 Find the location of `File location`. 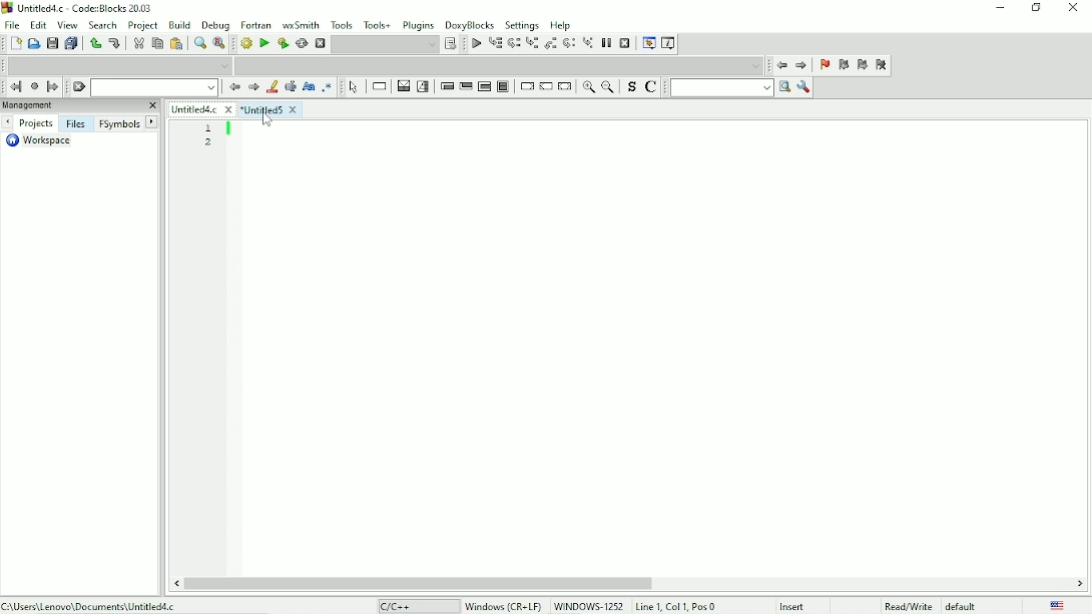

File location is located at coordinates (92, 605).